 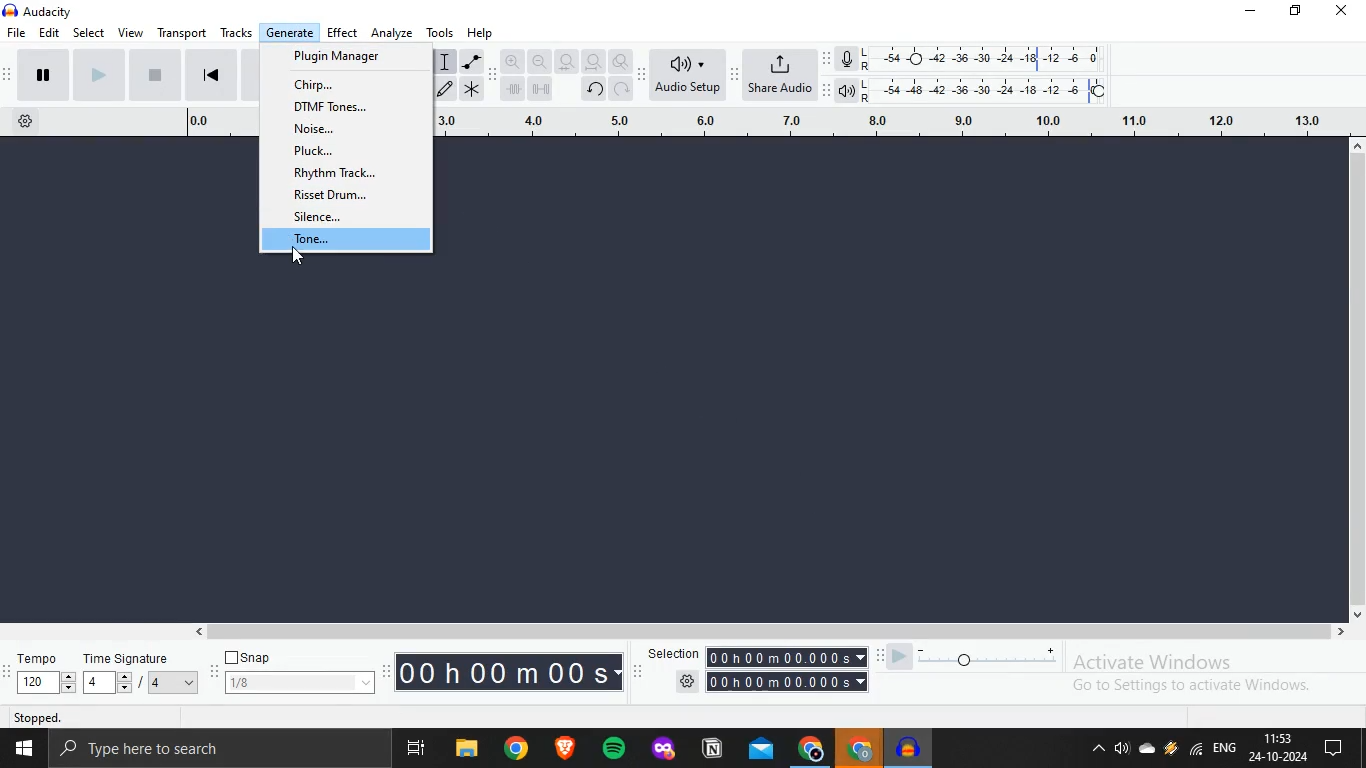 What do you see at coordinates (332, 155) in the screenshot?
I see `pluck..` at bounding box center [332, 155].